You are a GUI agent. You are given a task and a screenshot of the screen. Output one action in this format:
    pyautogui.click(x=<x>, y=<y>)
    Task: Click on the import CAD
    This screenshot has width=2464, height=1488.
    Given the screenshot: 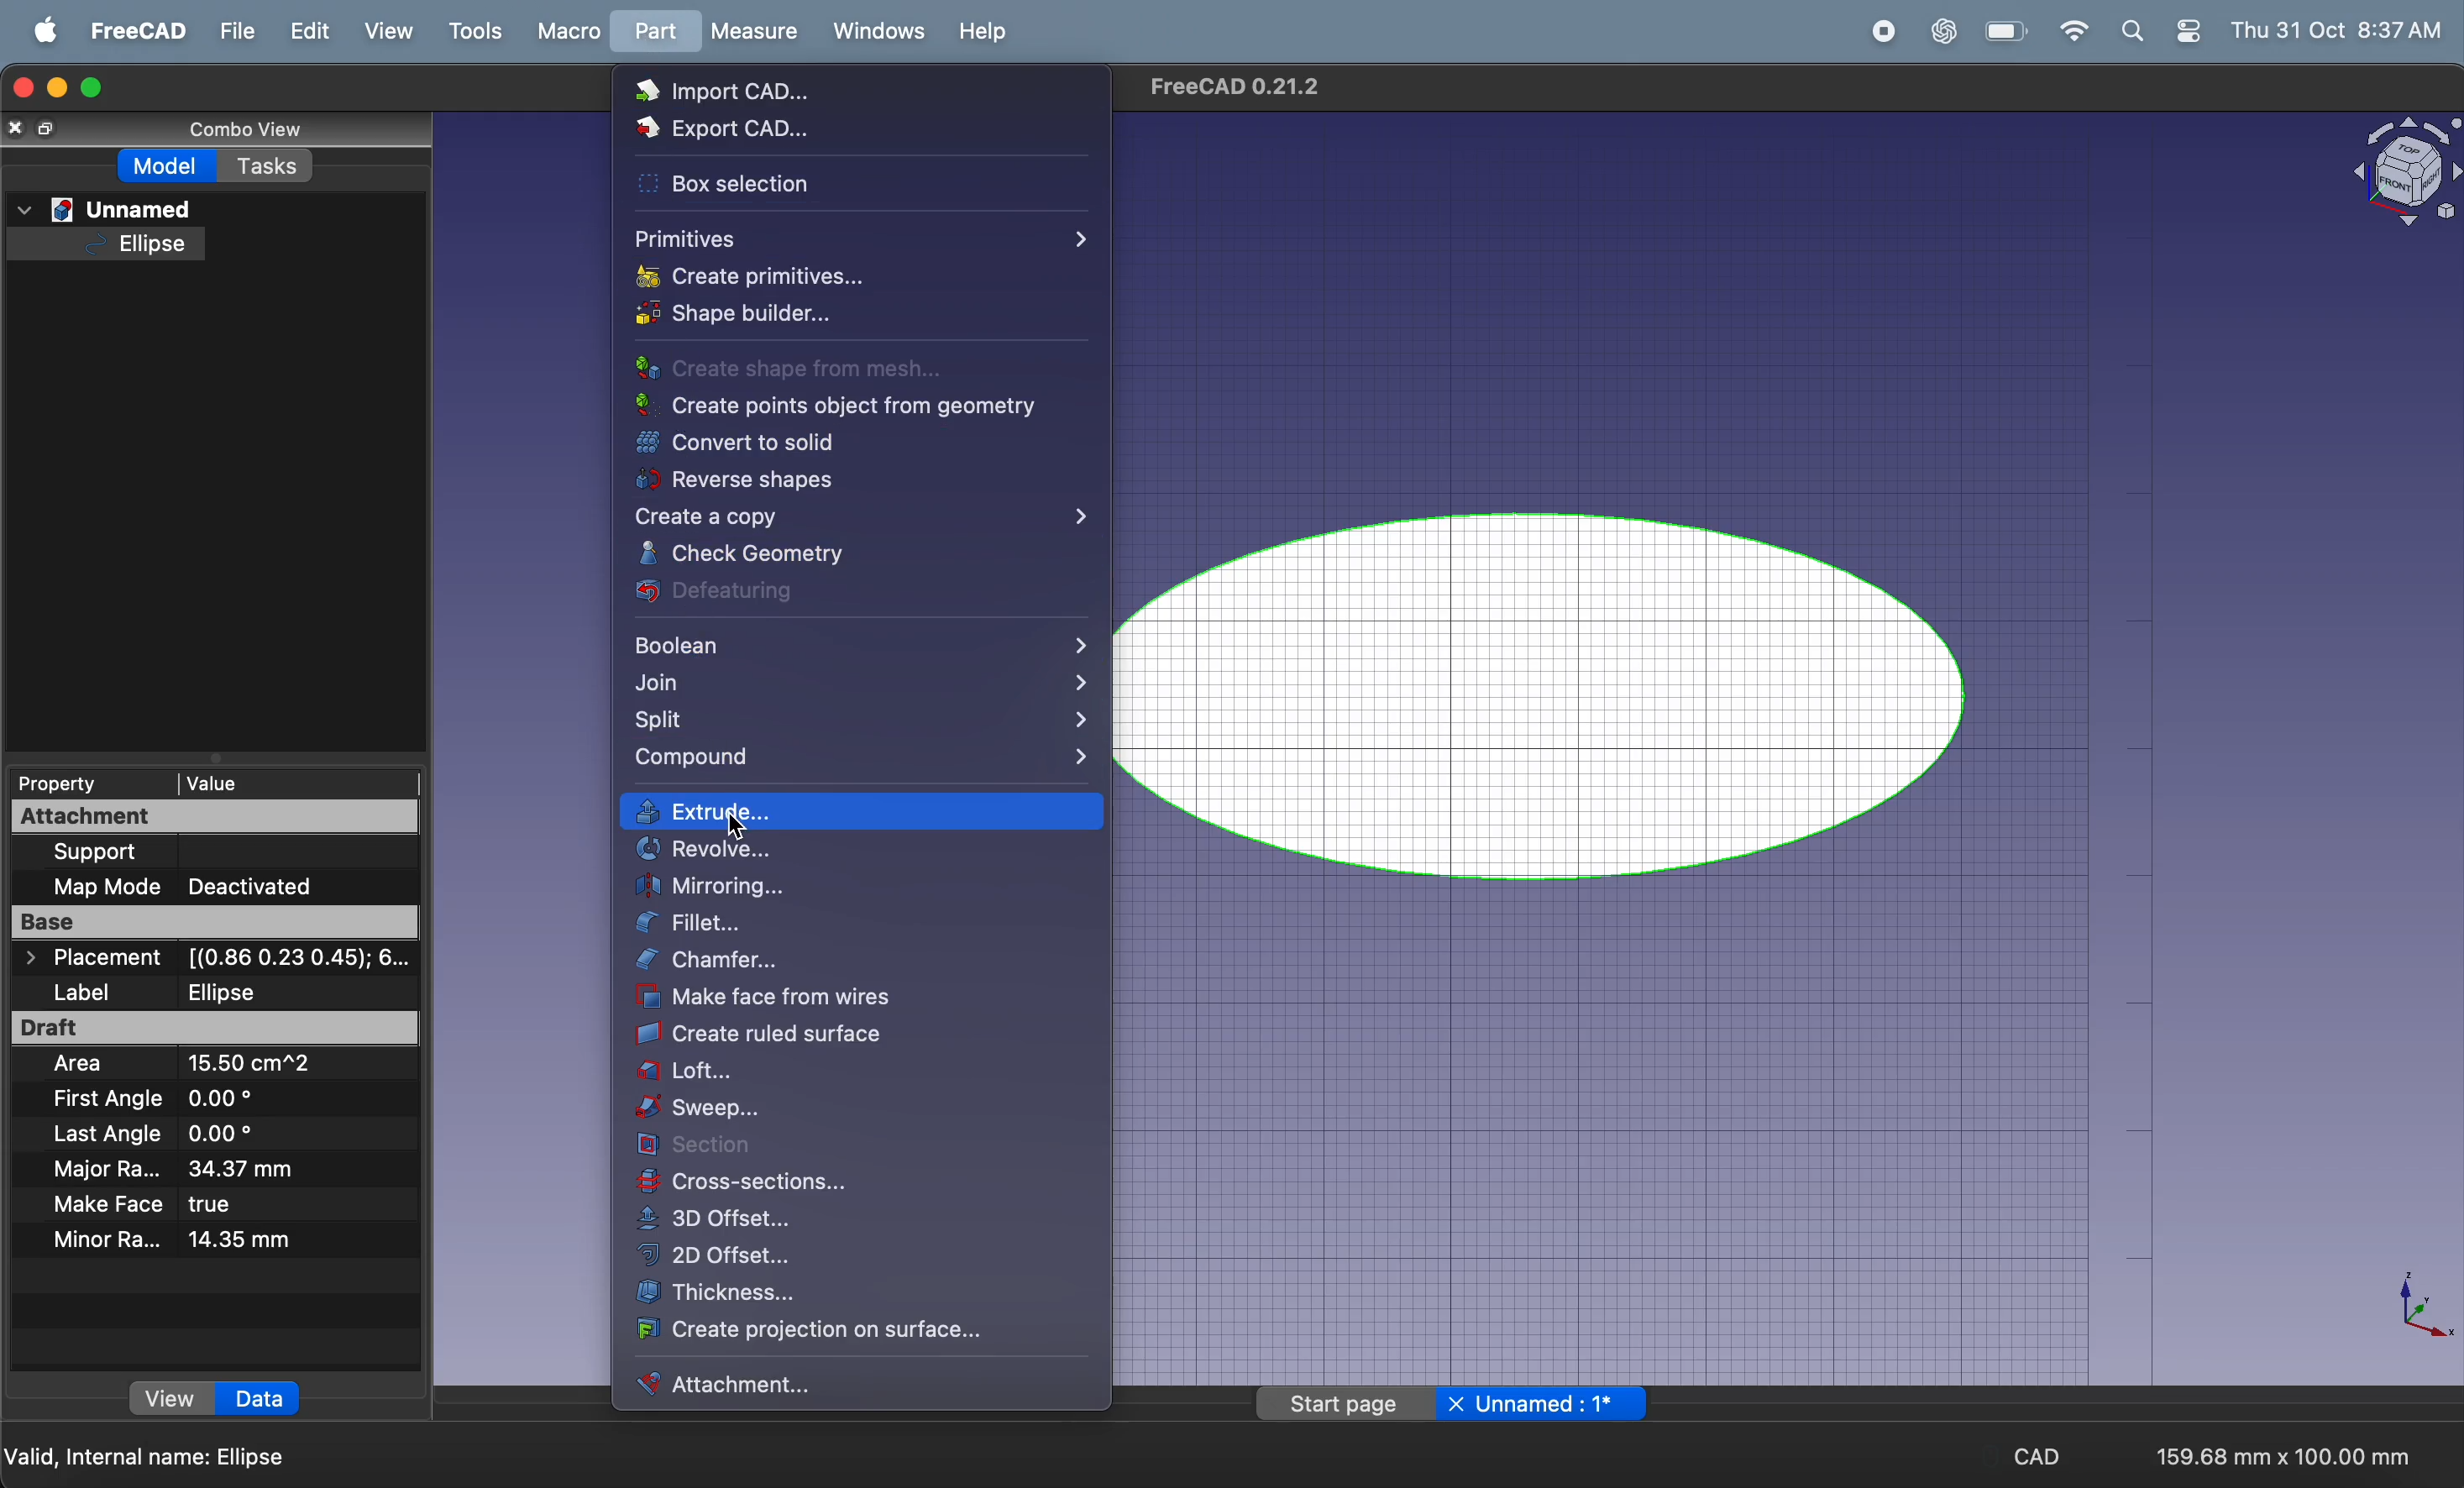 What is the action you would take?
    pyautogui.click(x=795, y=91)
    